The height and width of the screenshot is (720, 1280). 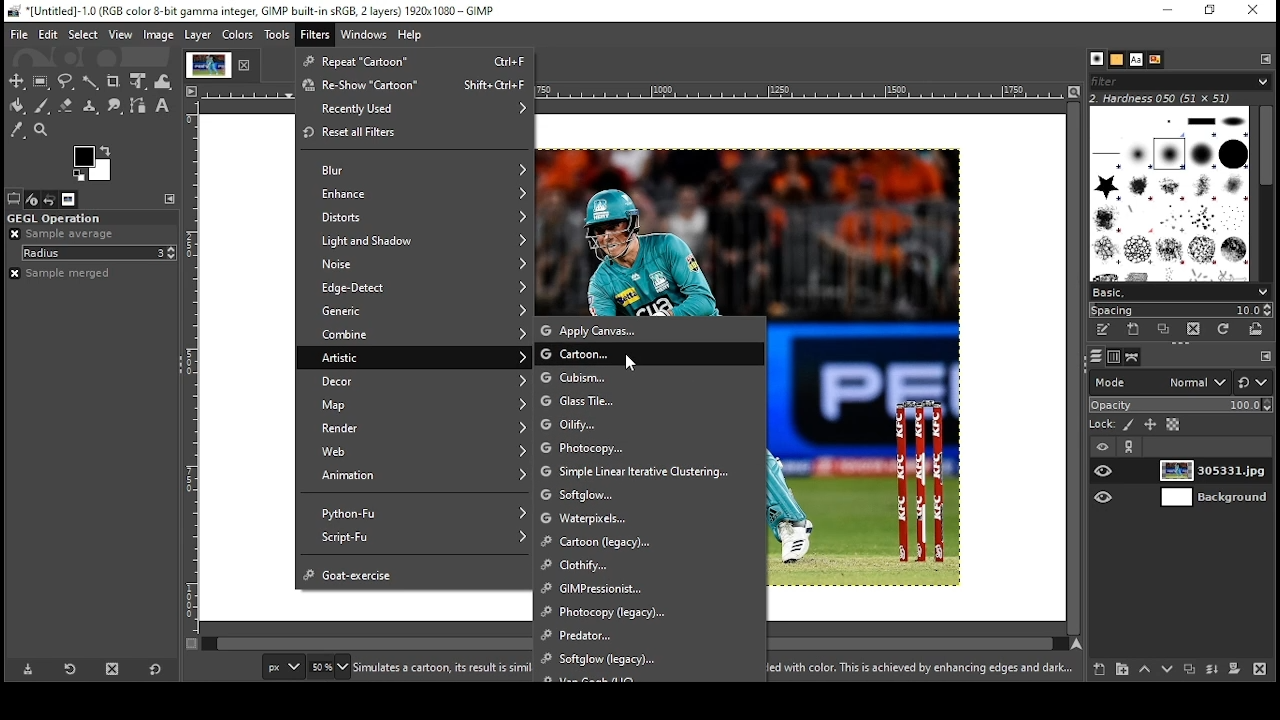 I want to click on units, so click(x=283, y=666).